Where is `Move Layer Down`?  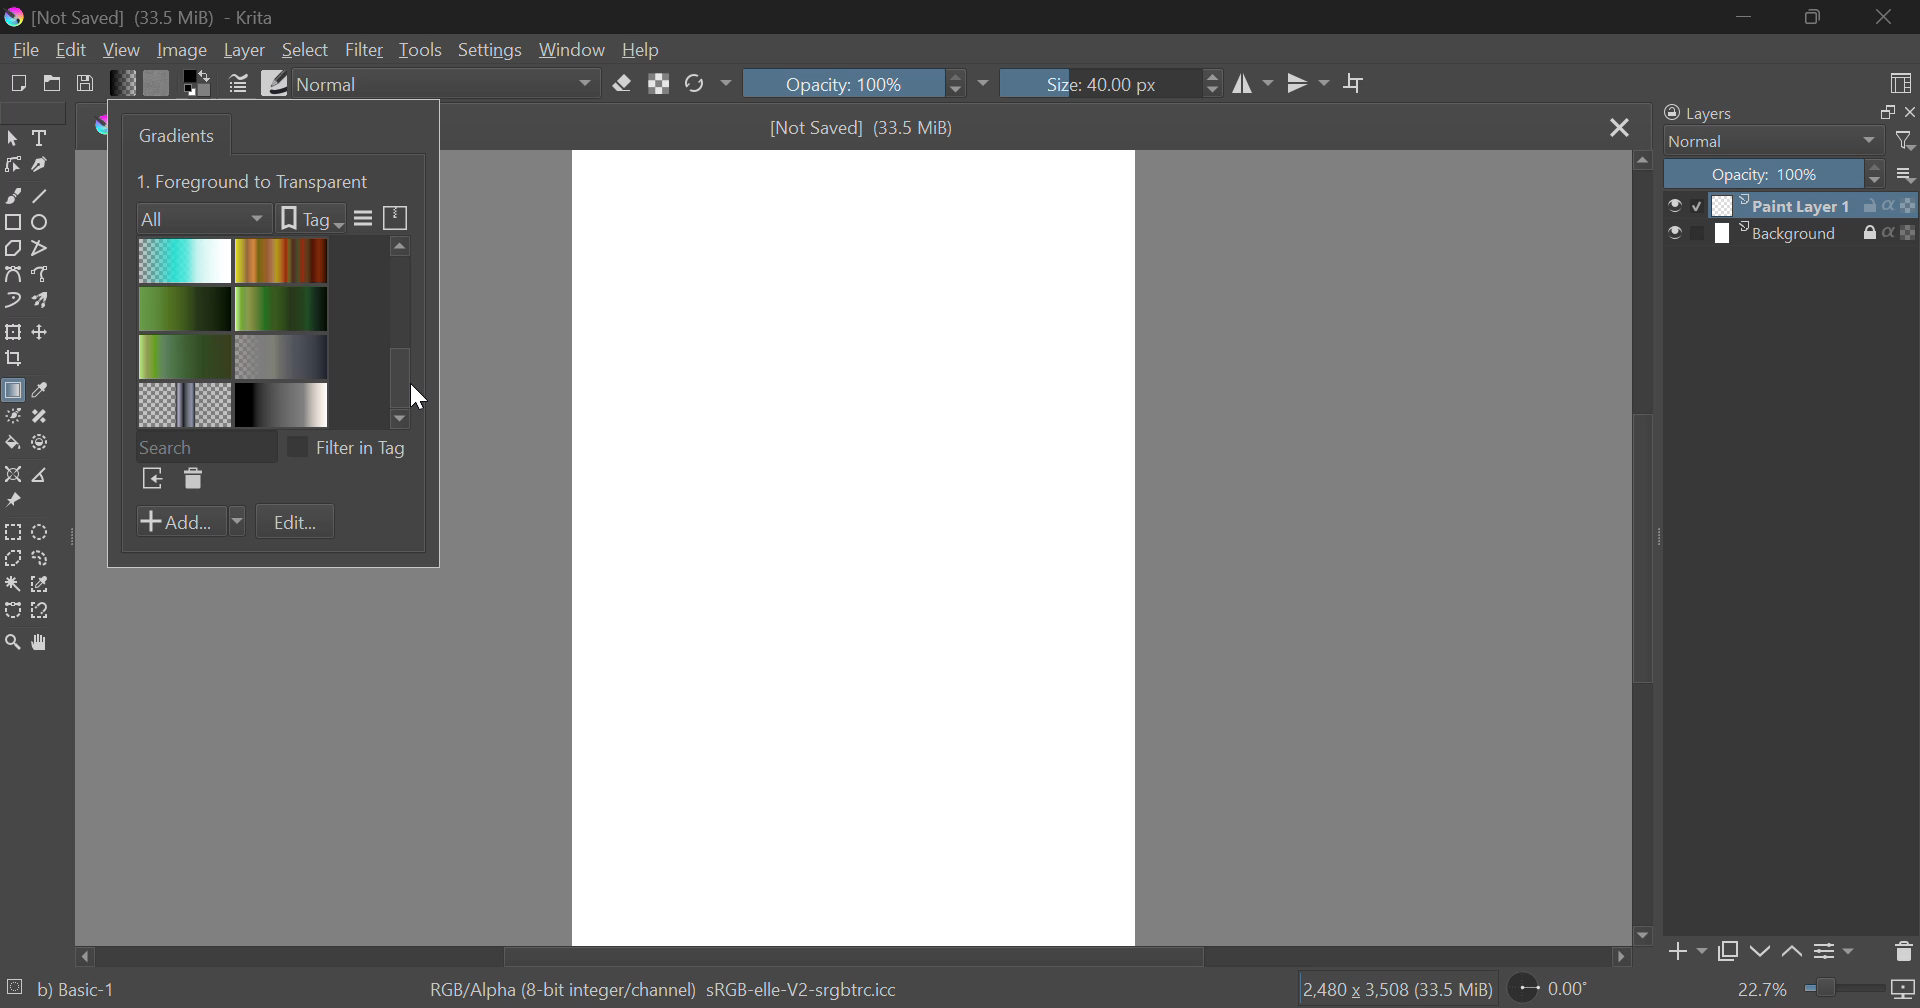
Move Layer Down is located at coordinates (1760, 953).